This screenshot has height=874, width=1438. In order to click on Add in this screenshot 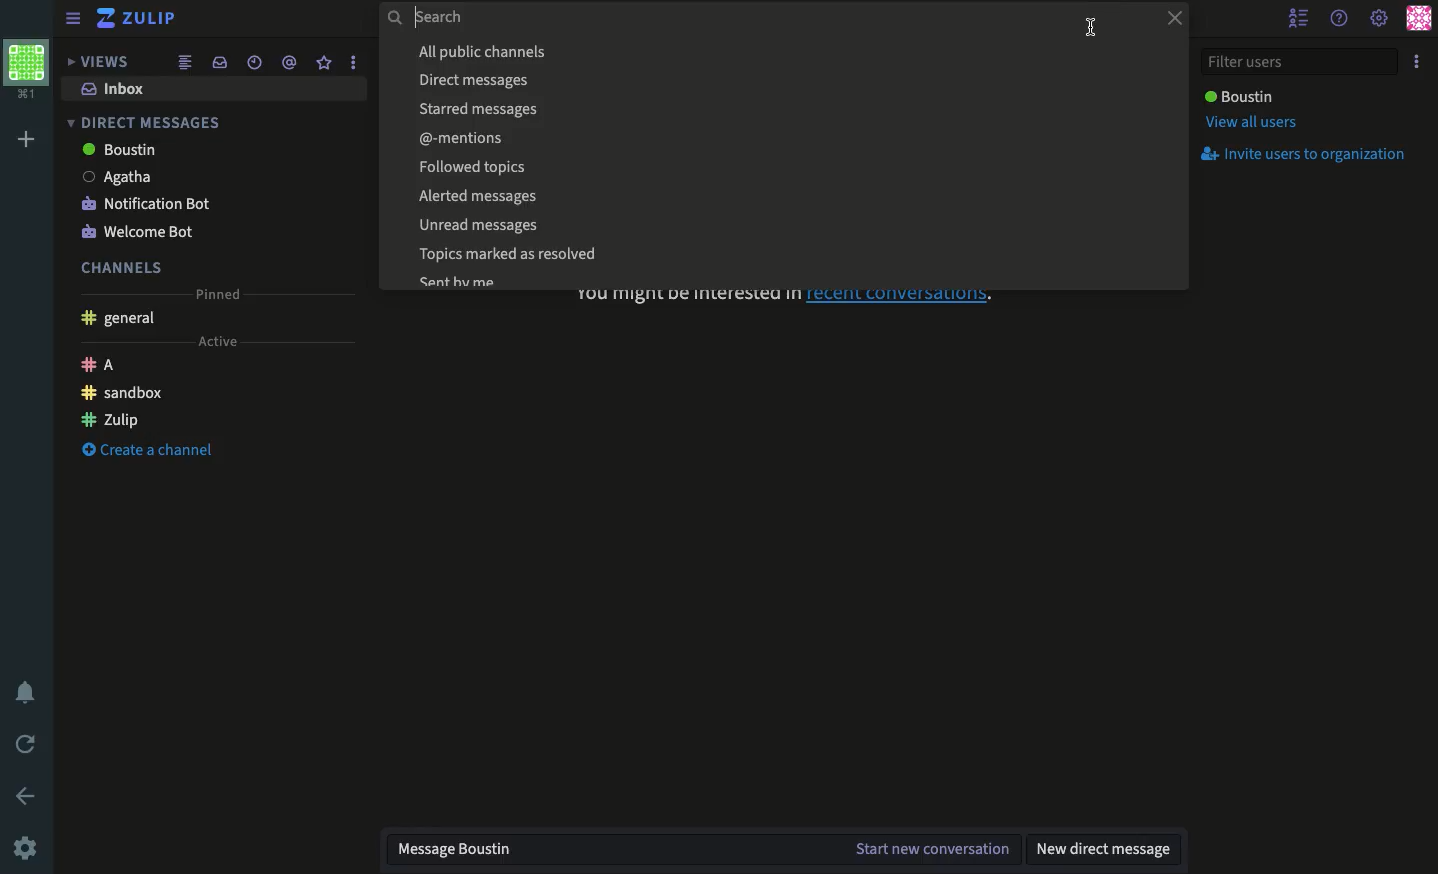, I will do `click(25, 140)`.